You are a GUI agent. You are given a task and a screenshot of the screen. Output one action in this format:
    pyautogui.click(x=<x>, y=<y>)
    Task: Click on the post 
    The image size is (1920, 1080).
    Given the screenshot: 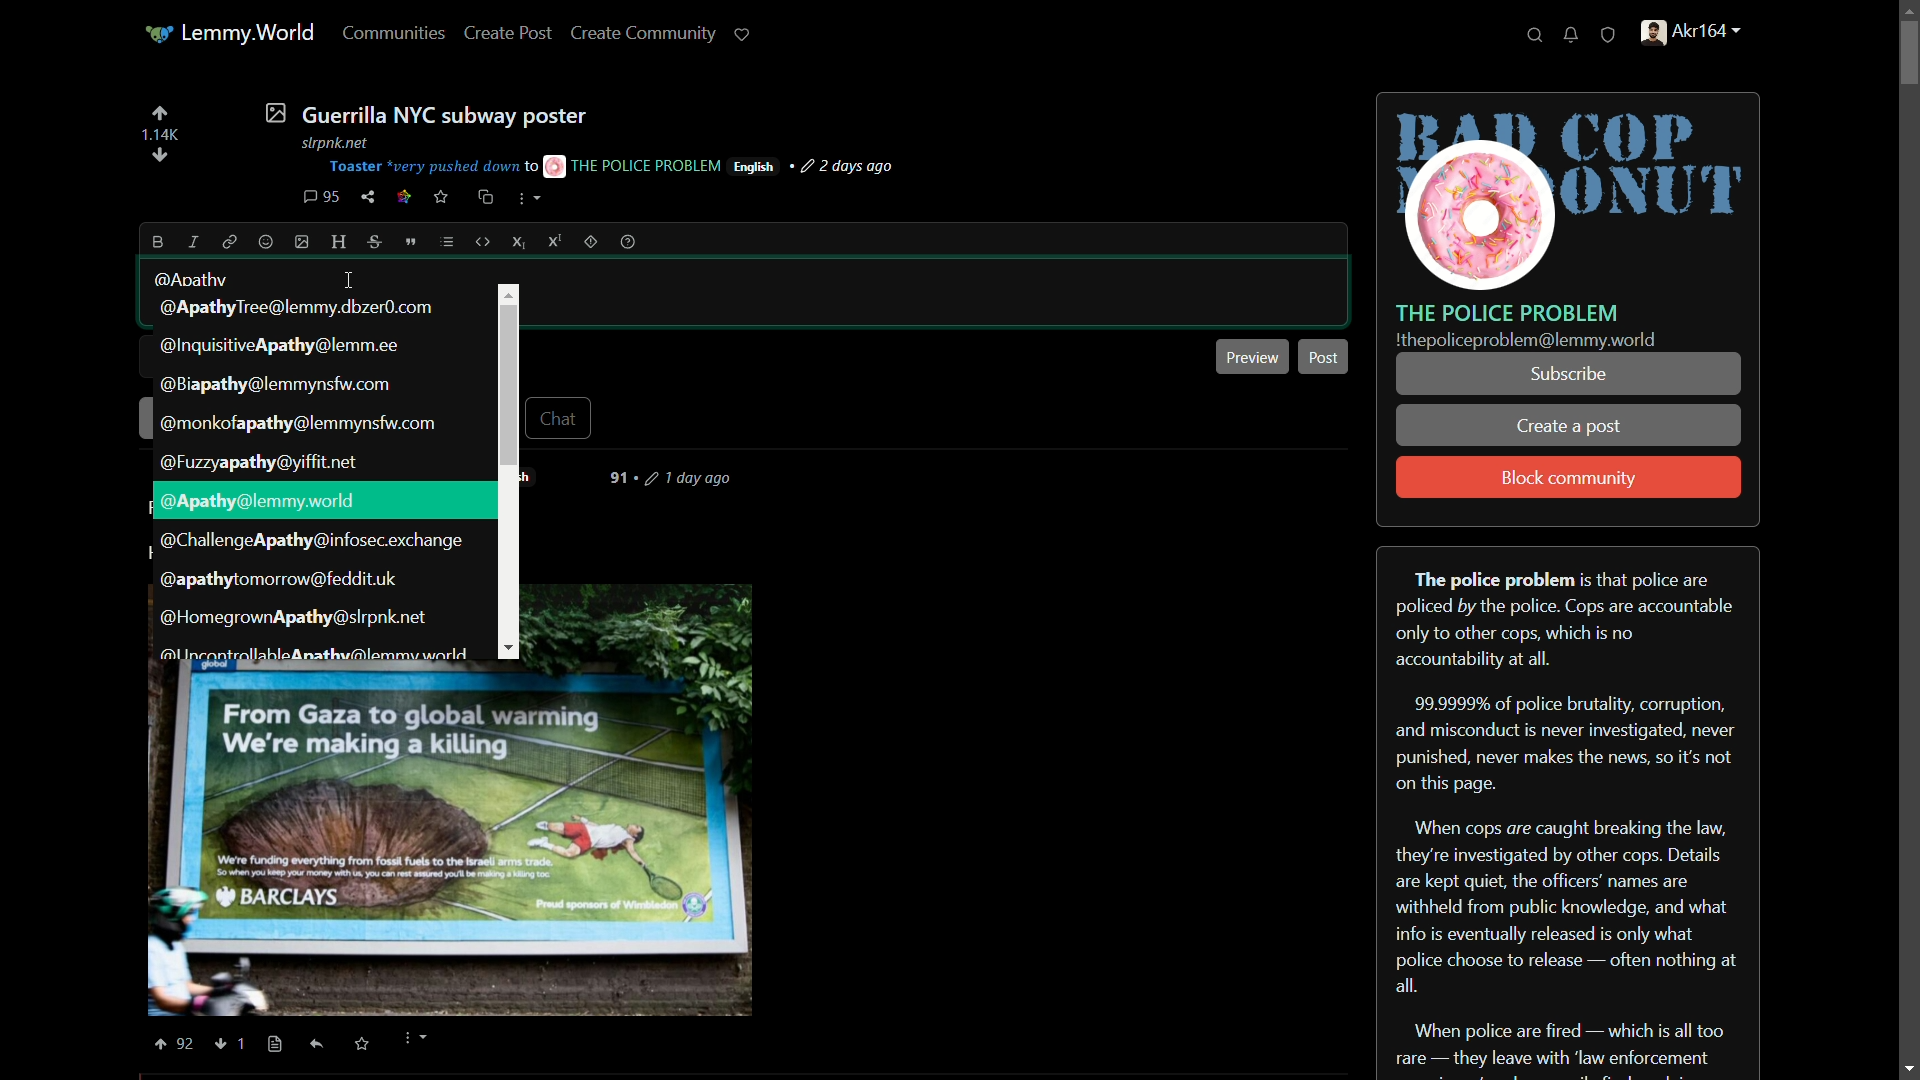 What is the action you would take?
    pyautogui.click(x=1327, y=355)
    